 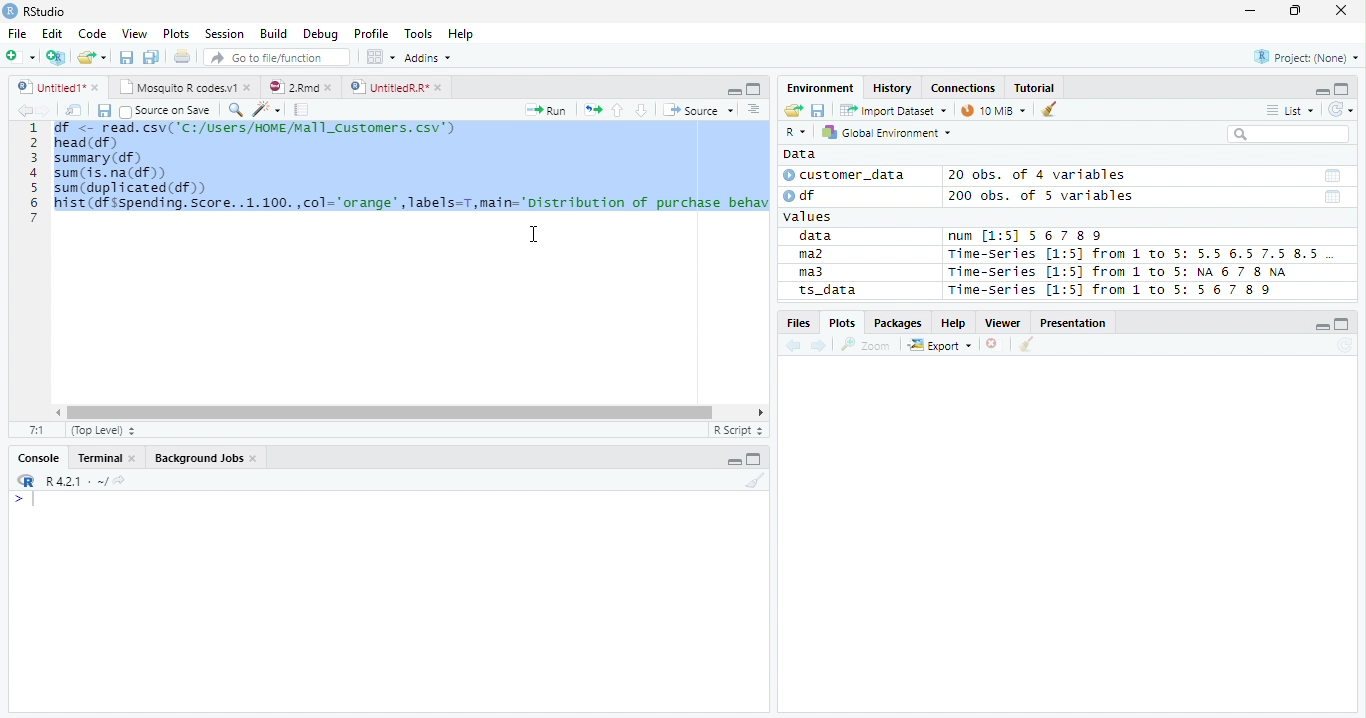 I want to click on ma3, so click(x=816, y=272).